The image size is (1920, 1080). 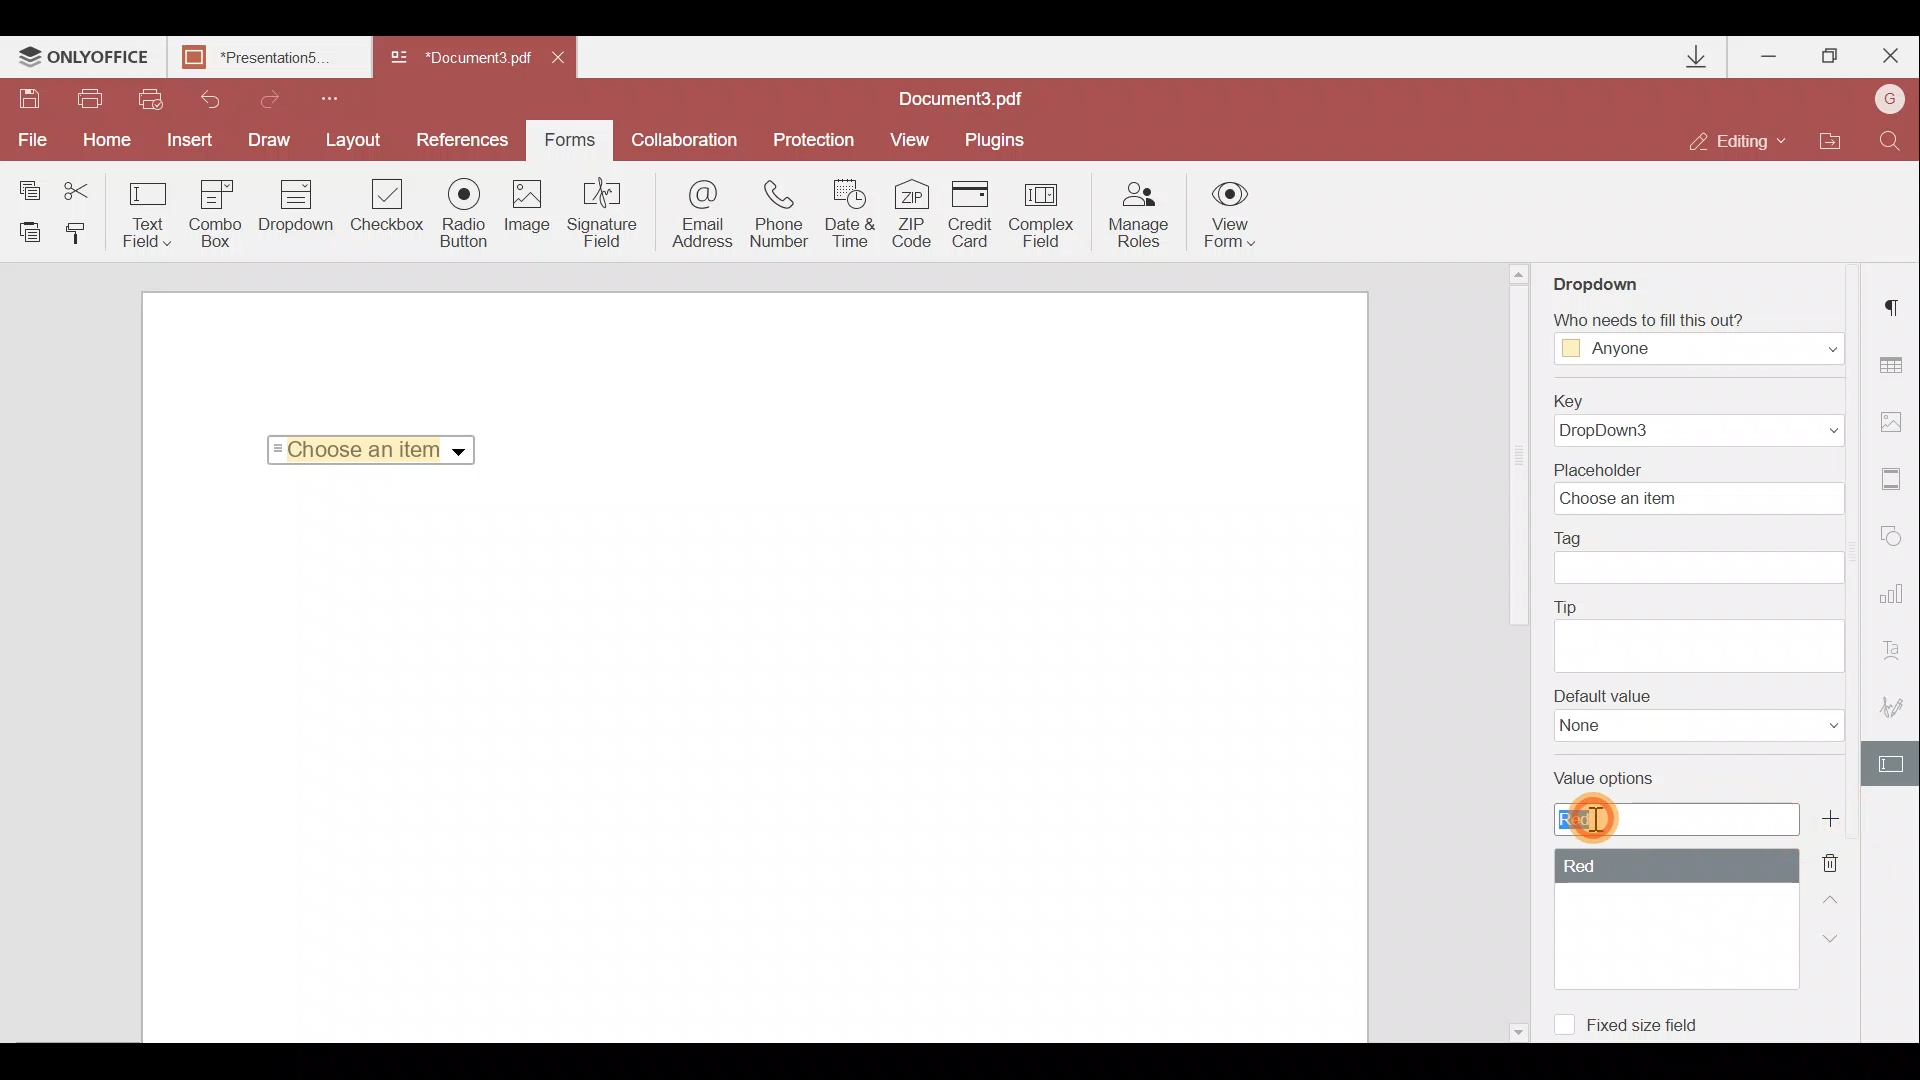 What do you see at coordinates (144, 214) in the screenshot?
I see `Text field` at bounding box center [144, 214].